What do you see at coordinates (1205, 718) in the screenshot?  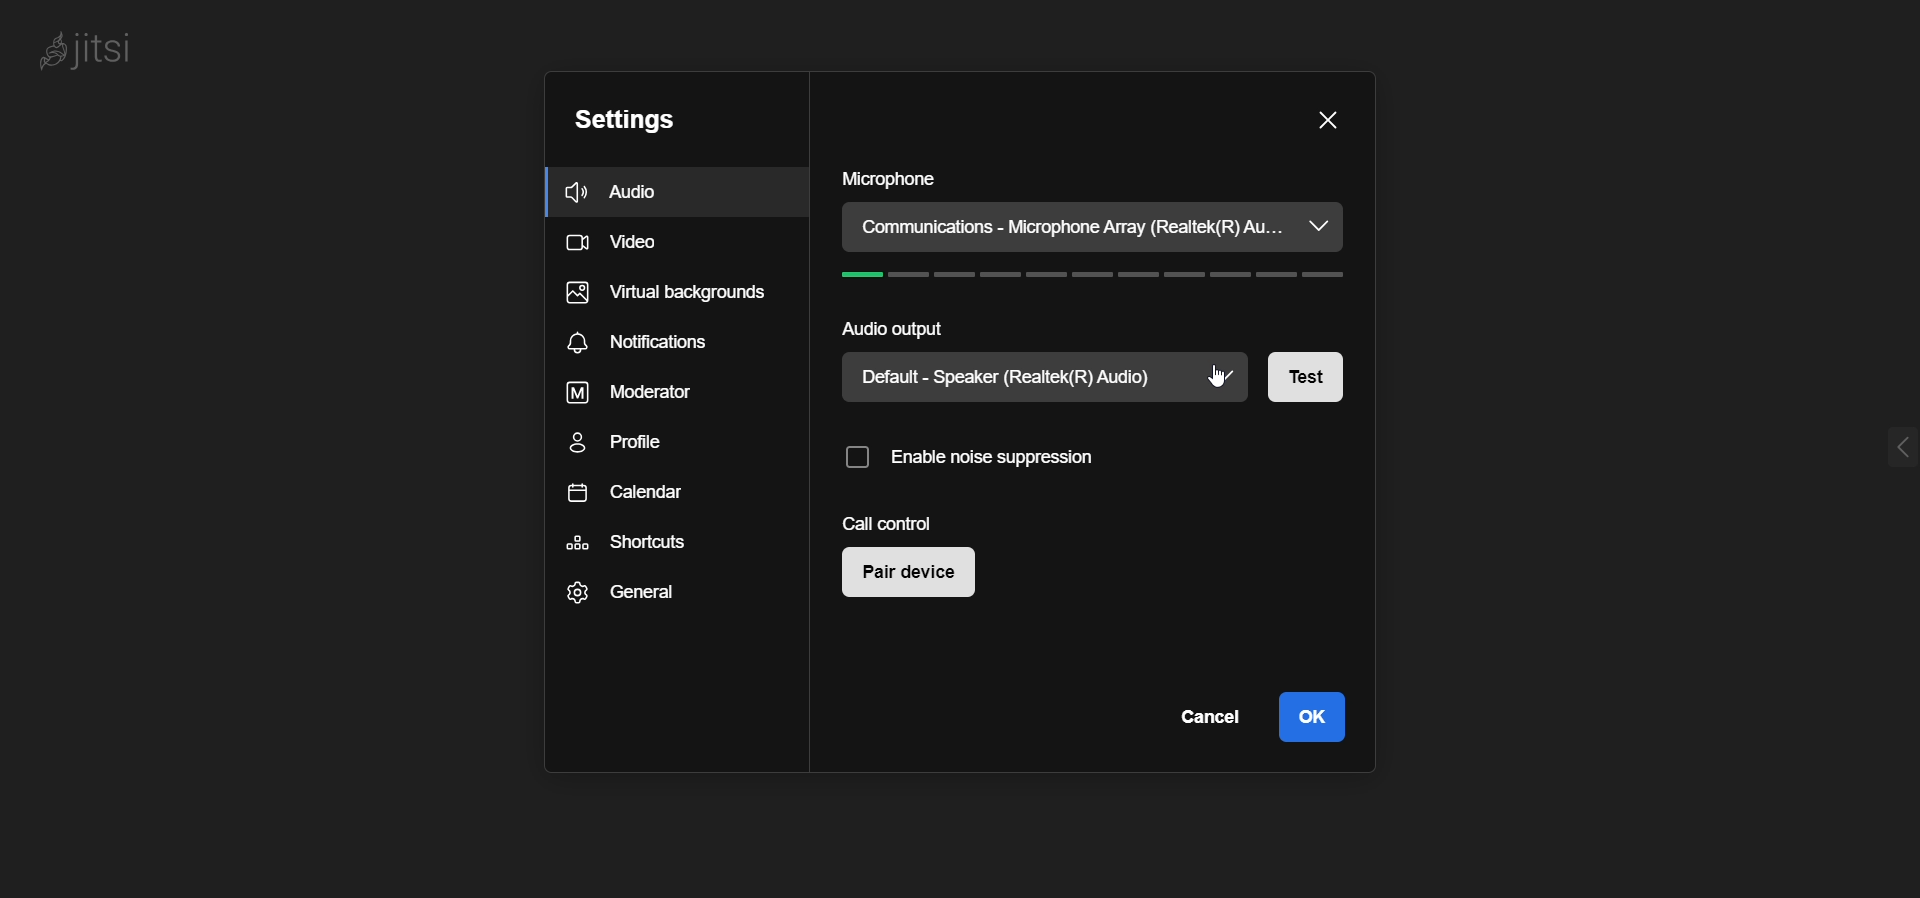 I see `cancel` at bounding box center [1205, 718].